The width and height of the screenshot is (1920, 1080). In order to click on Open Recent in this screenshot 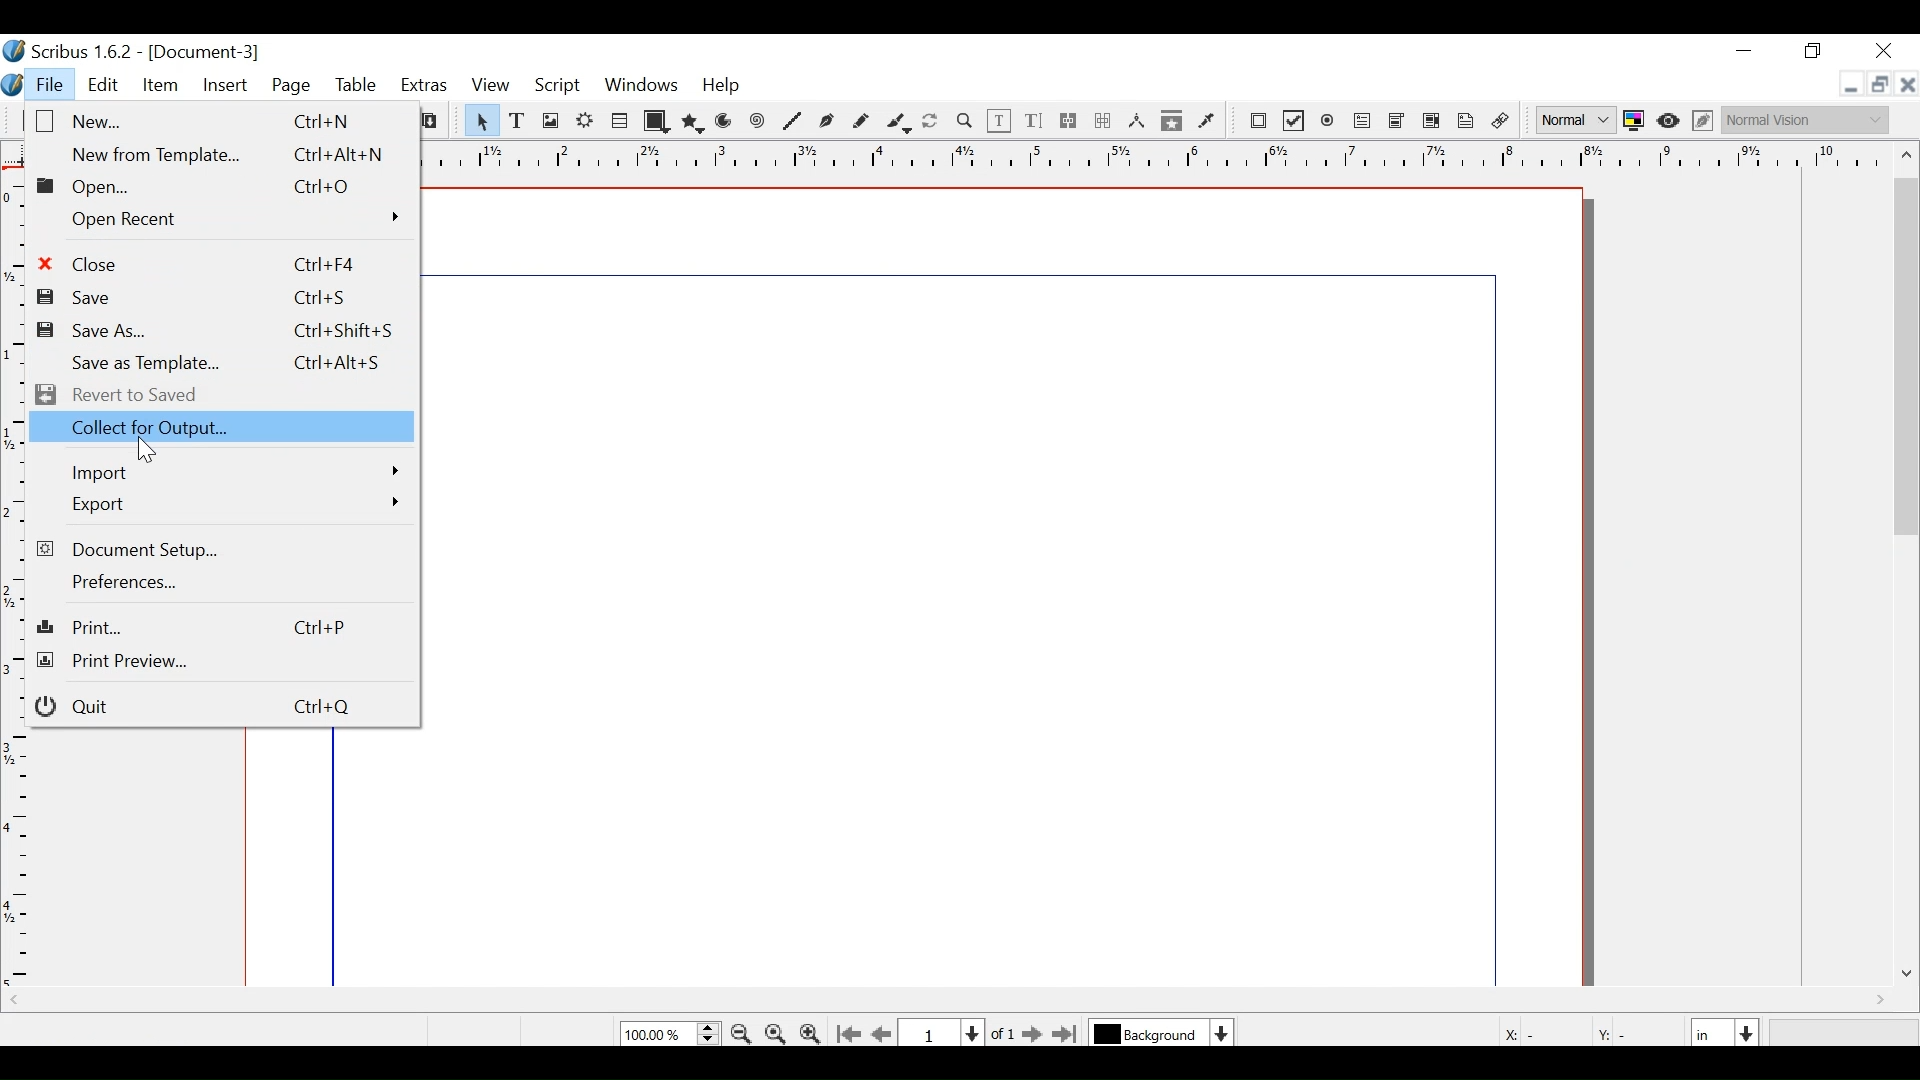, I will do `click(235, 219)`.